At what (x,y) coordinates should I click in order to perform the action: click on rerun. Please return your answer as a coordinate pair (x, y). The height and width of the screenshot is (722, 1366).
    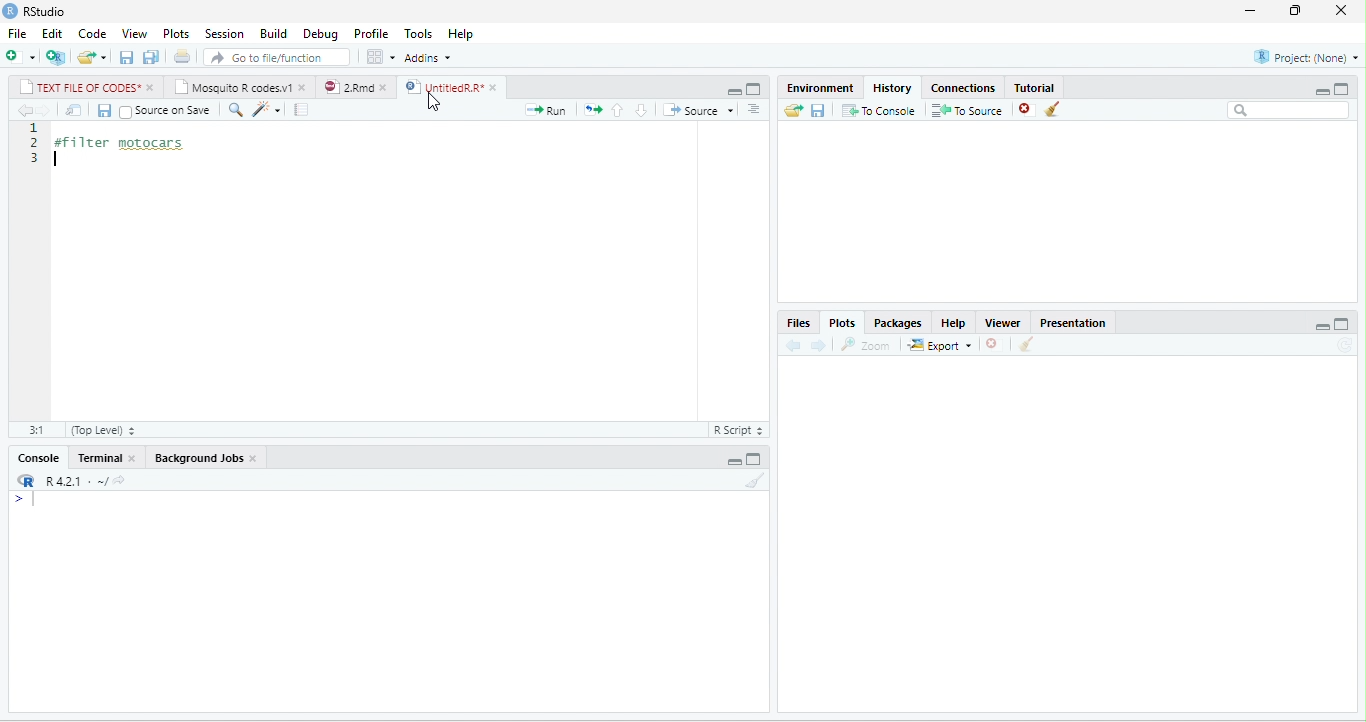
    Looking at the image, I should click on (593, 110).